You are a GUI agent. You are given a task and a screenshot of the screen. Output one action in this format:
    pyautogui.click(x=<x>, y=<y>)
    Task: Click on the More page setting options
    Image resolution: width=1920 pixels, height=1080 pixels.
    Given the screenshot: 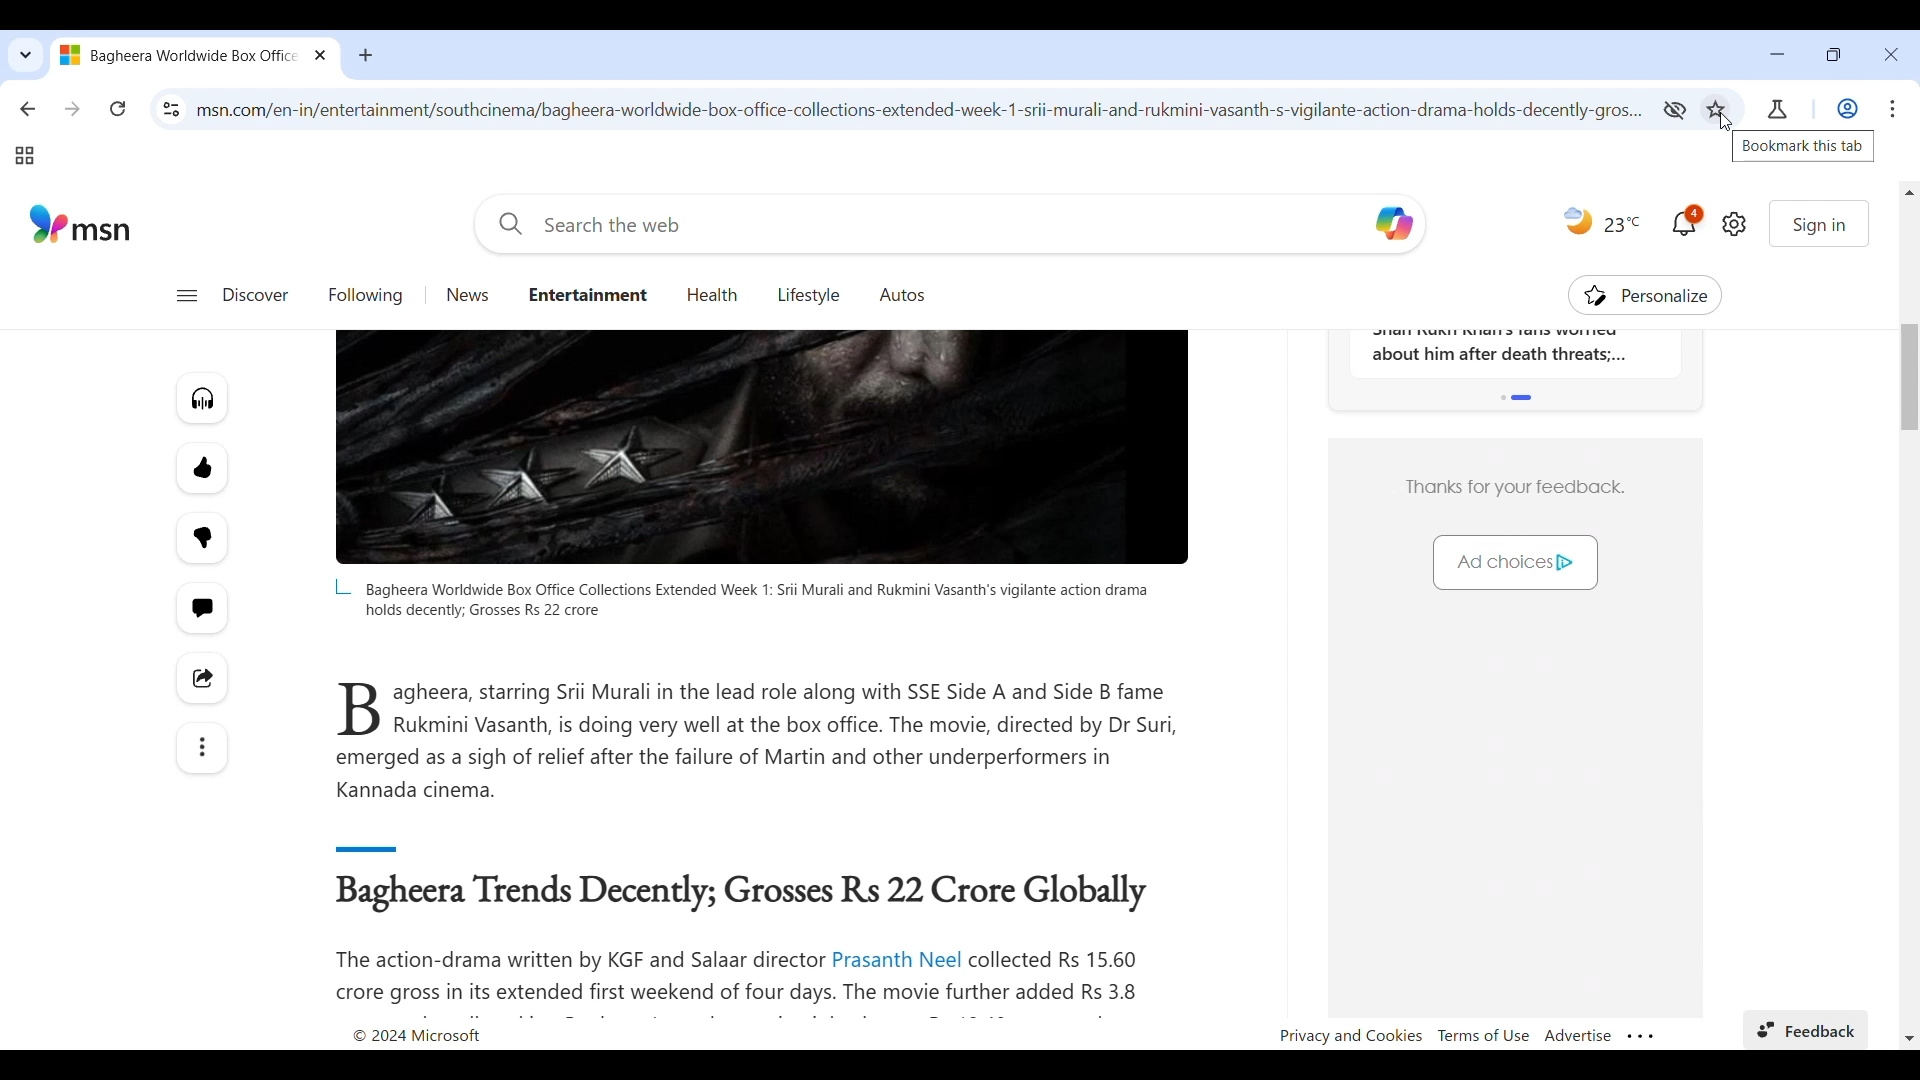 What is the action you would take?
    pyautogui.click(x=1641, y=1037)
    